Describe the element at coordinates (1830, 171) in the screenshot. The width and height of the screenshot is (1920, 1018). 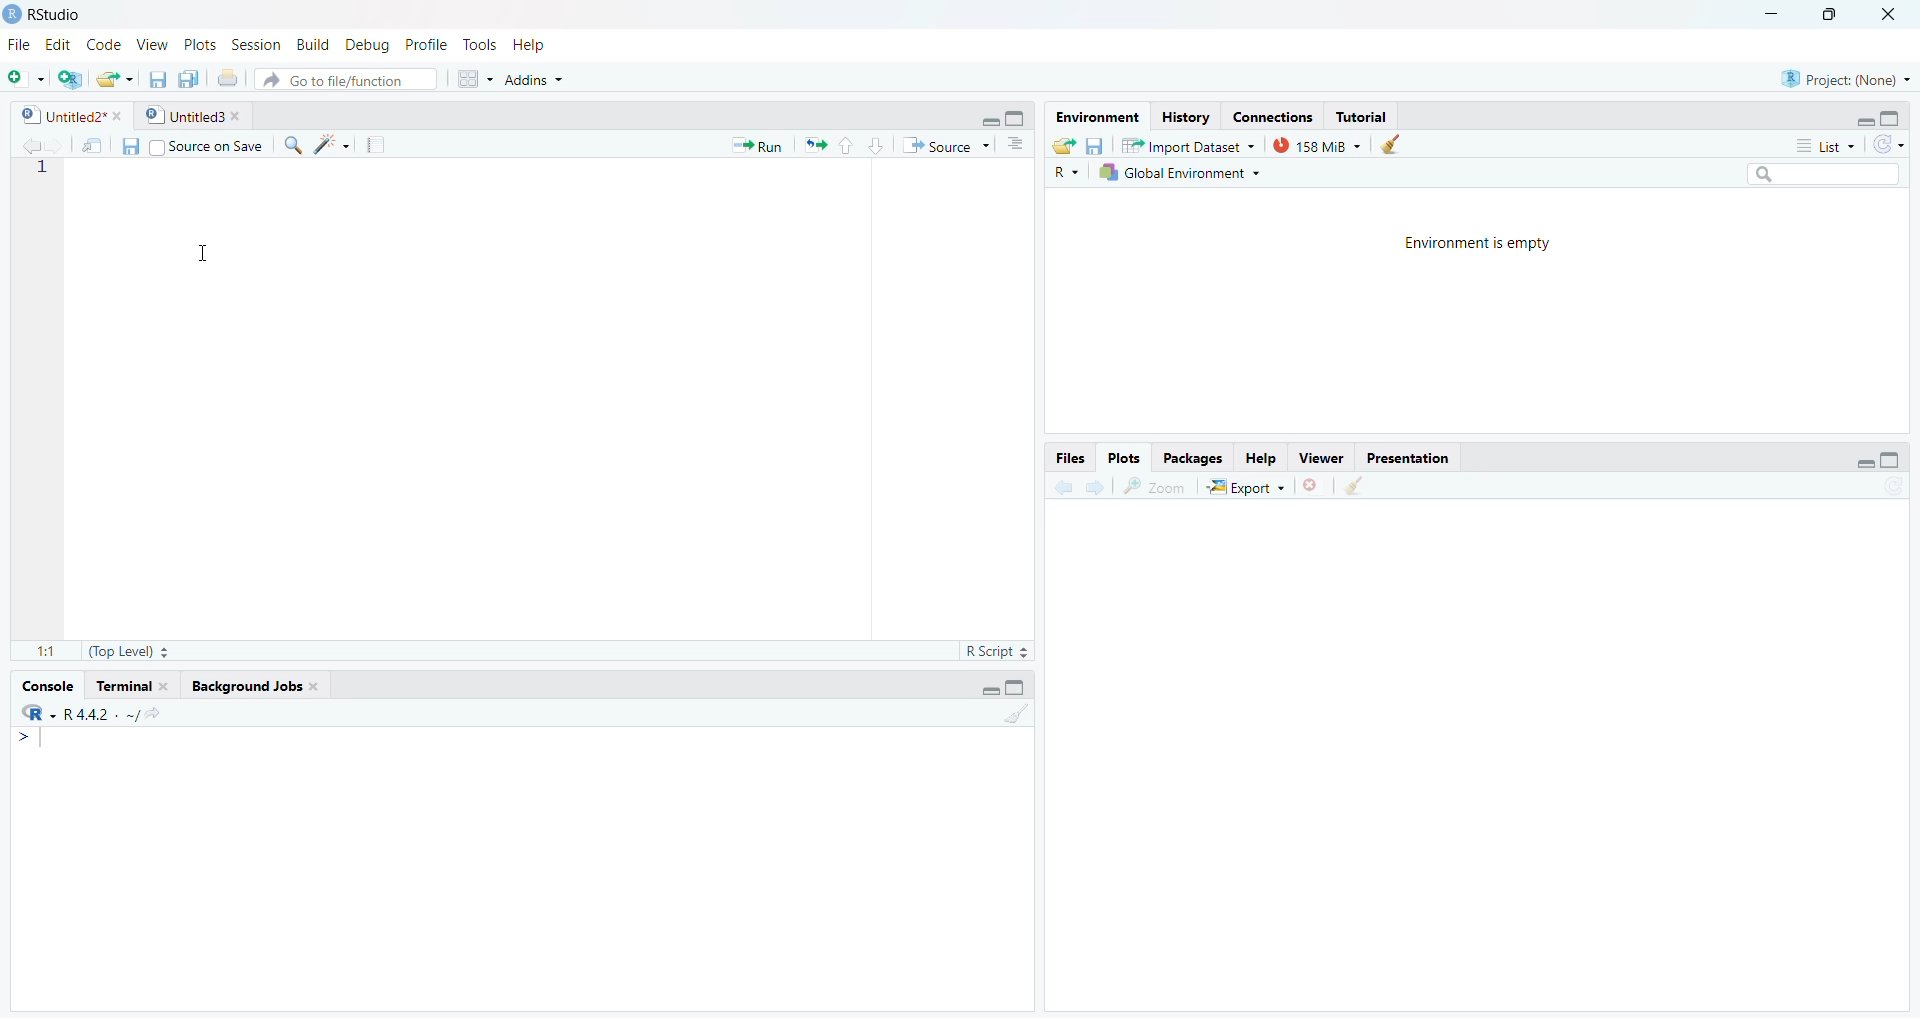
I see `Search` at that location.